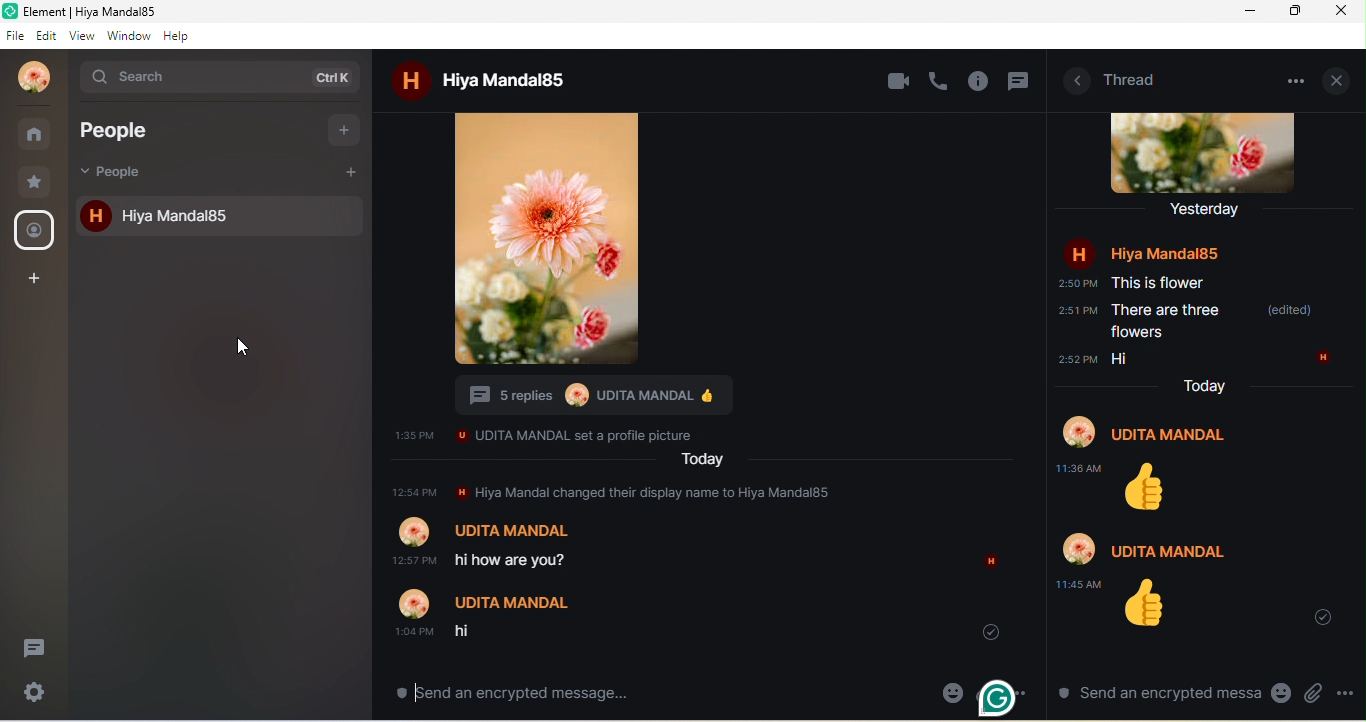 The image size is (1366, 722). What do you see at coordinates (1155, 693) in the screenshot?
I see `send an encrypted message` at bounding box center [1155, 693].